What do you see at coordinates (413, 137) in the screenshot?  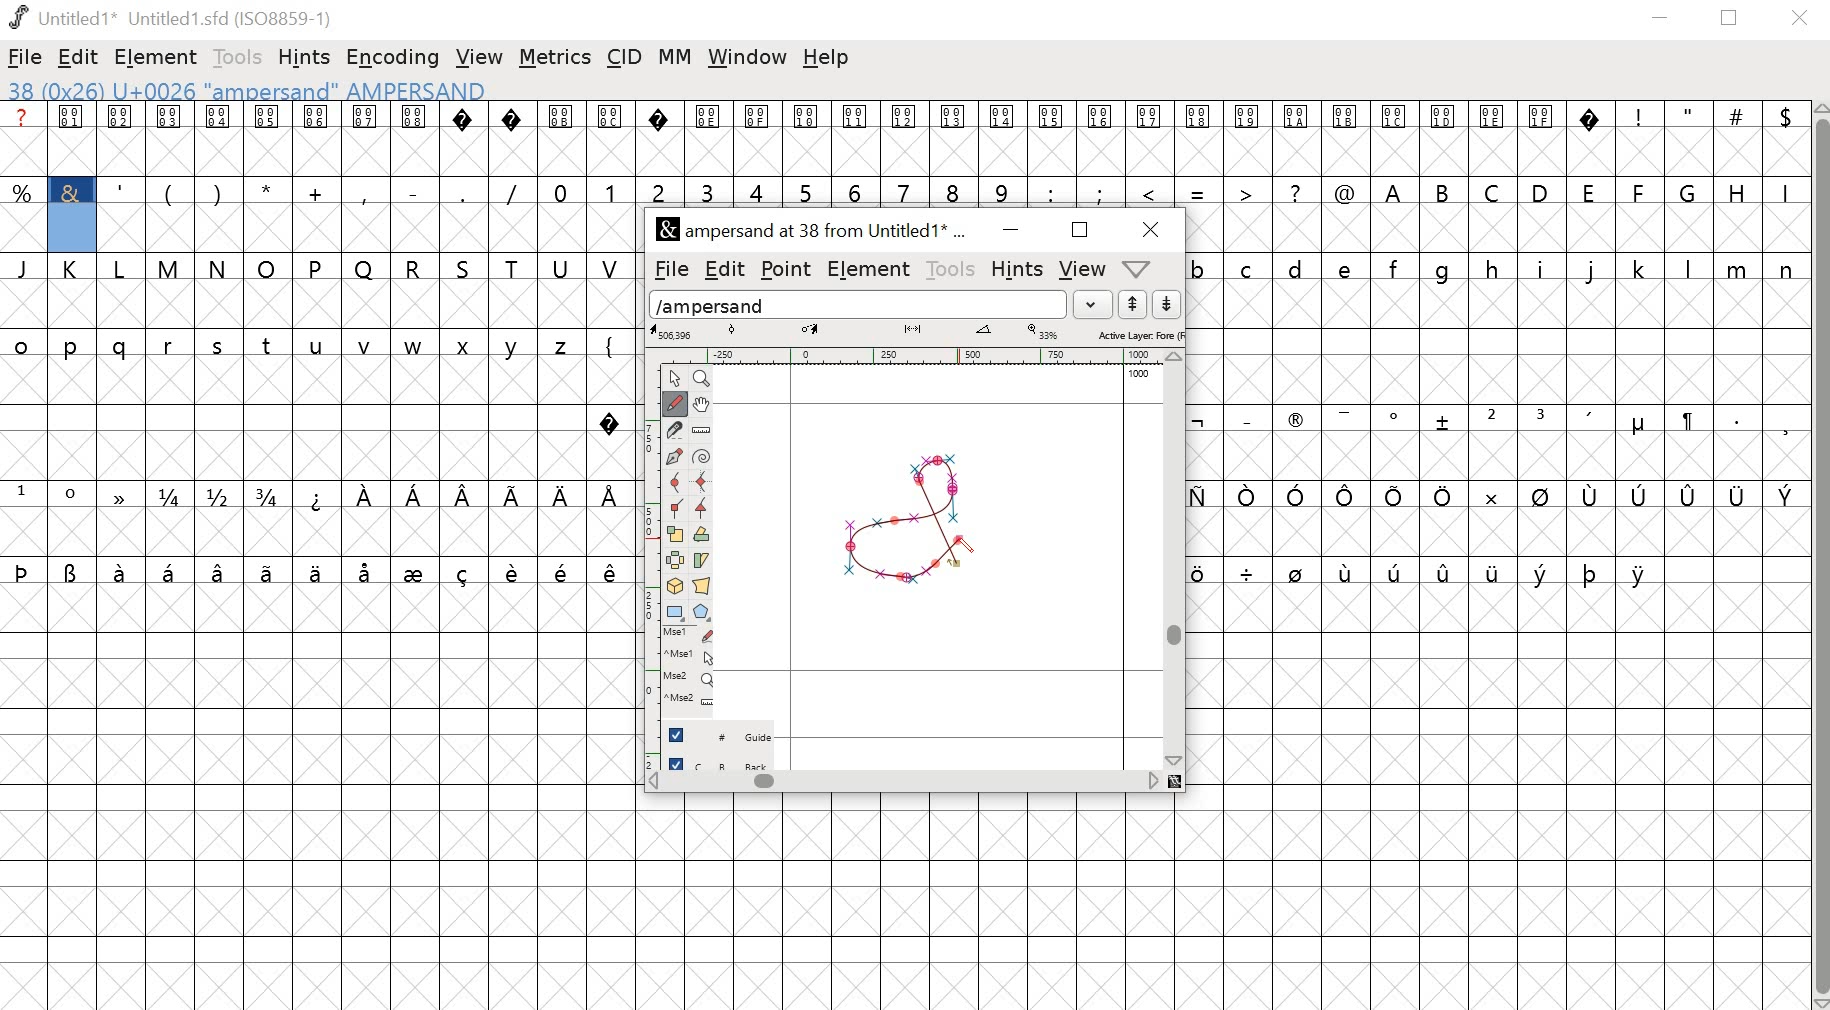 I see `0008` at bounding box center [413, 137].